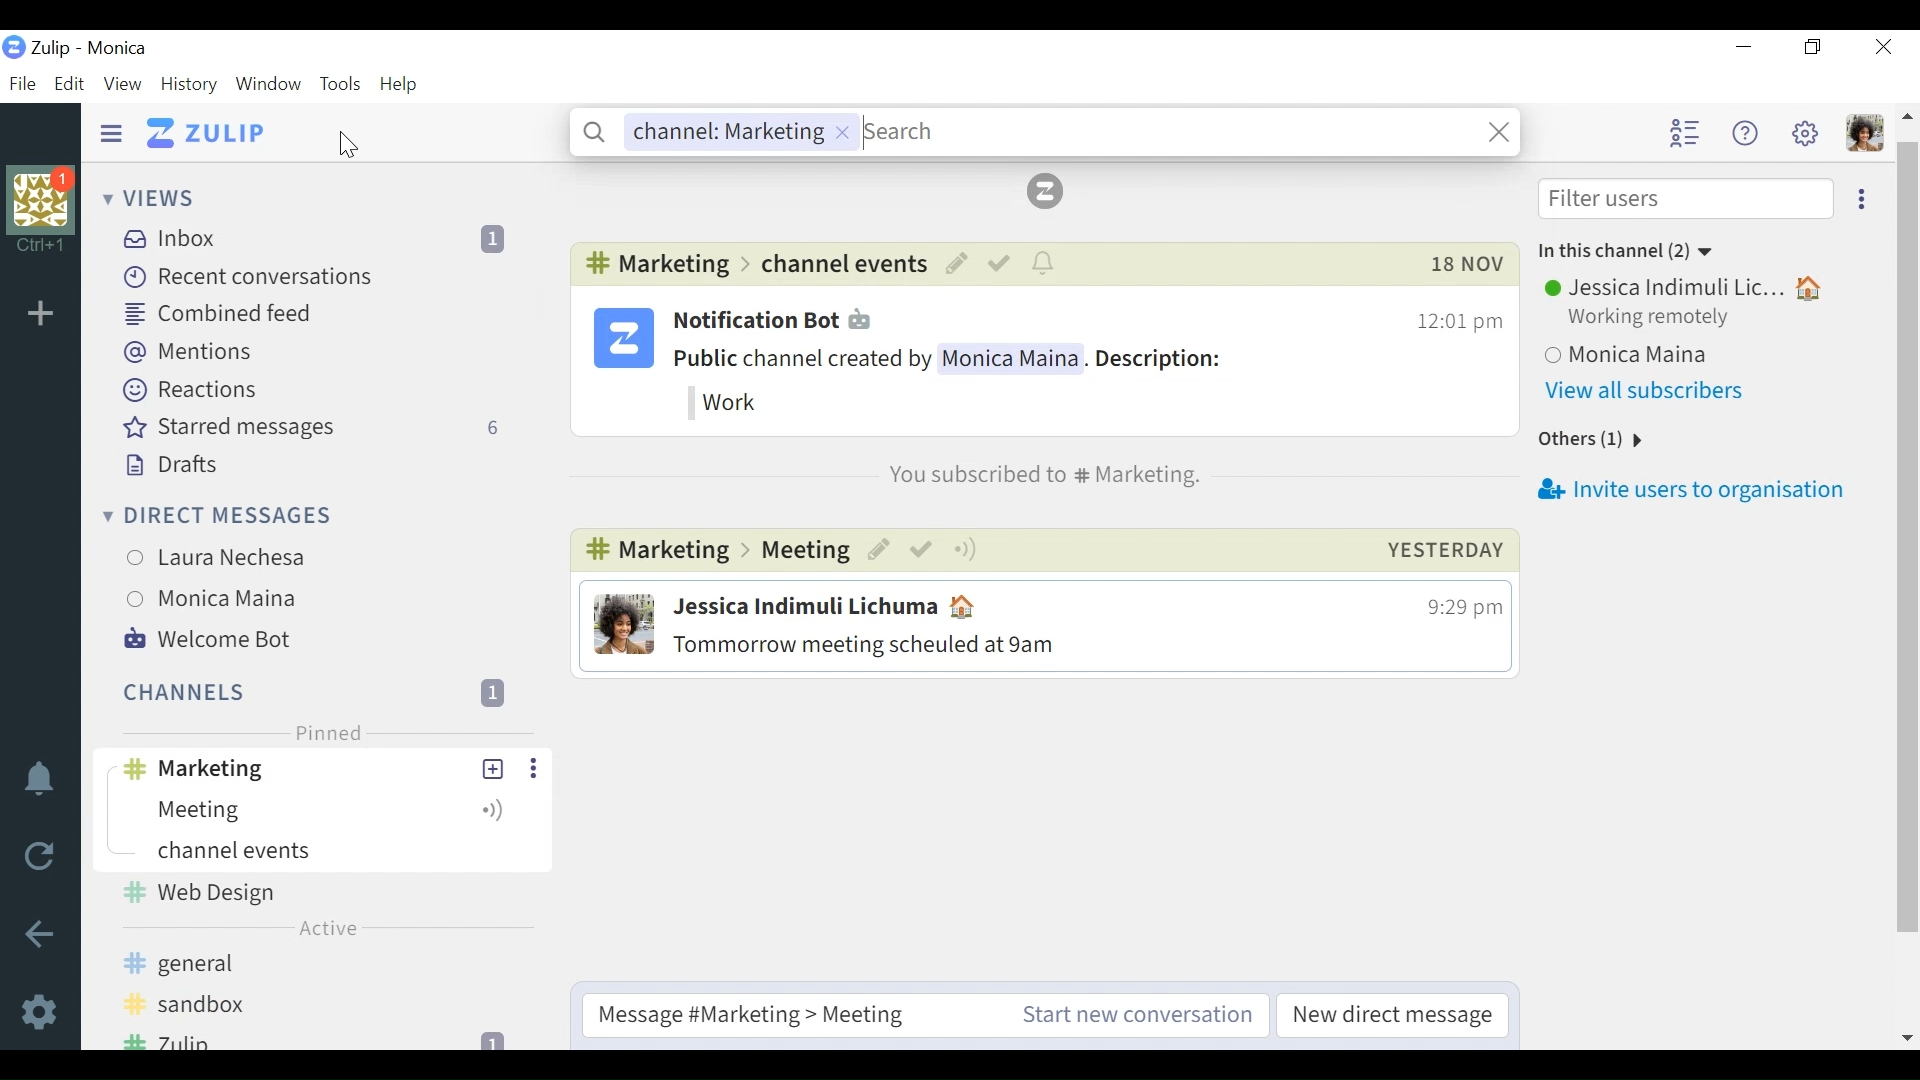  I want to click on Views dropdown, so click(153, 199).